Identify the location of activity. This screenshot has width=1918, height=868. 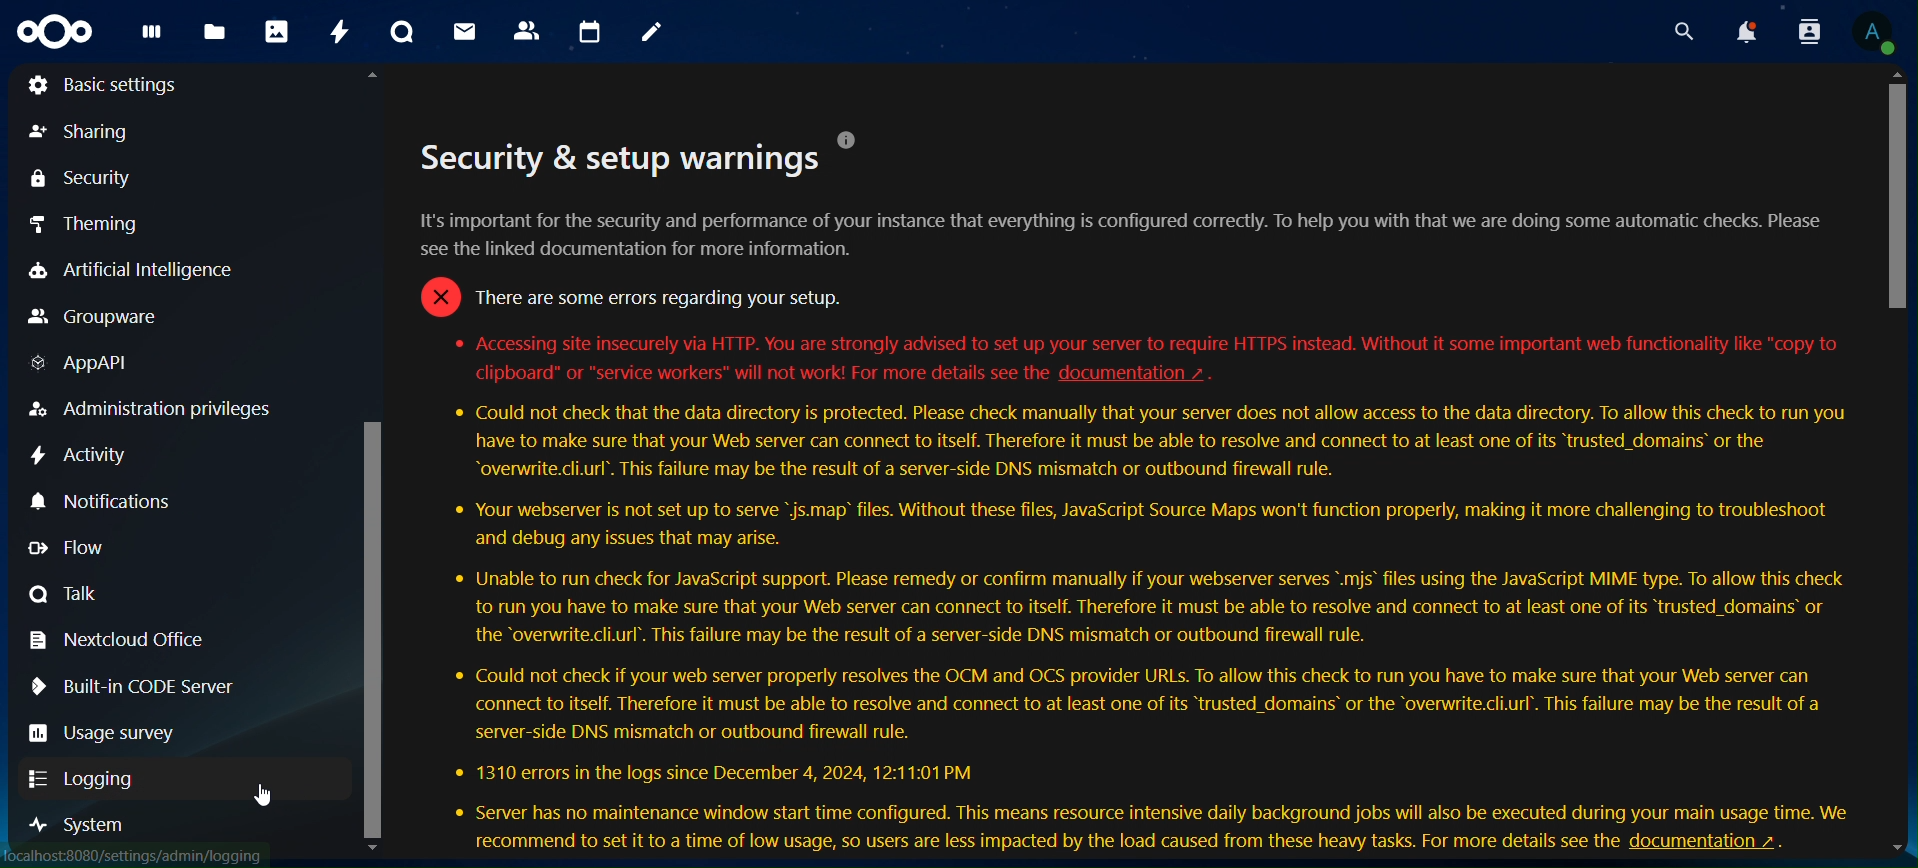
(84, 456).